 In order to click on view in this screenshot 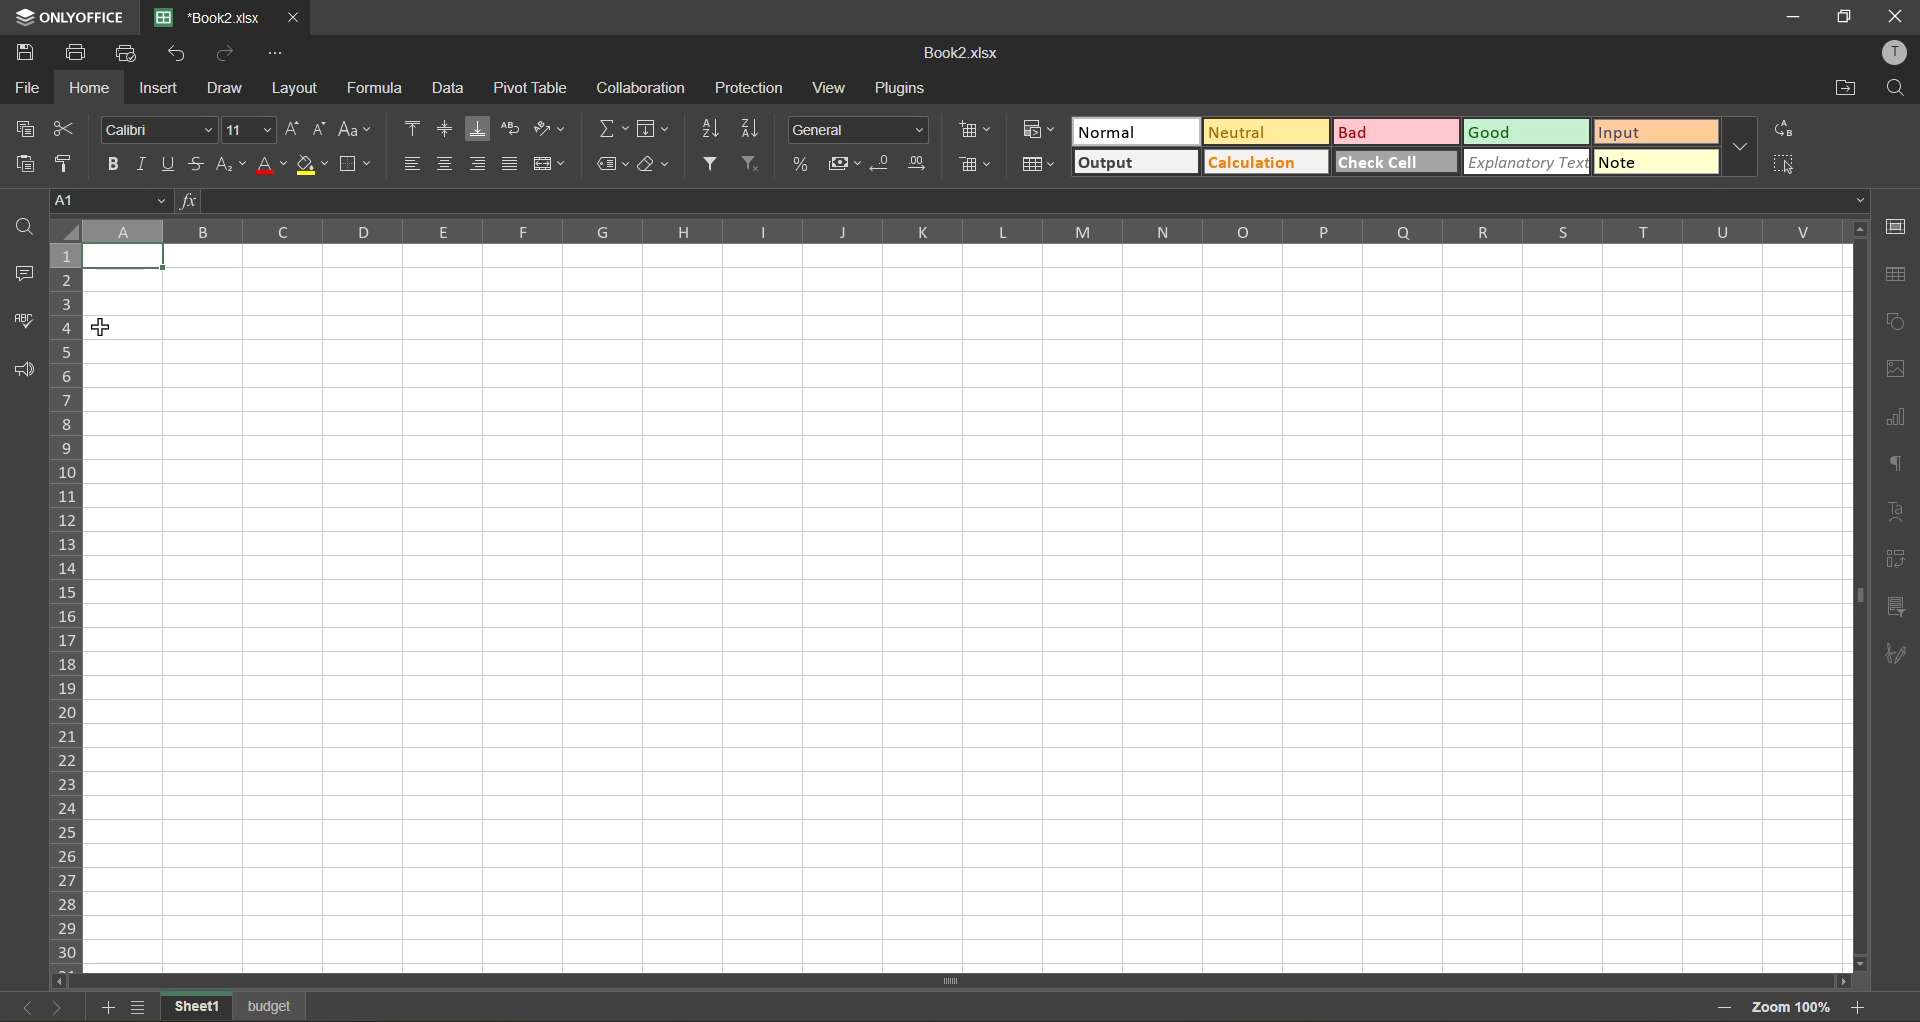, I will do `click(838, 88)`.